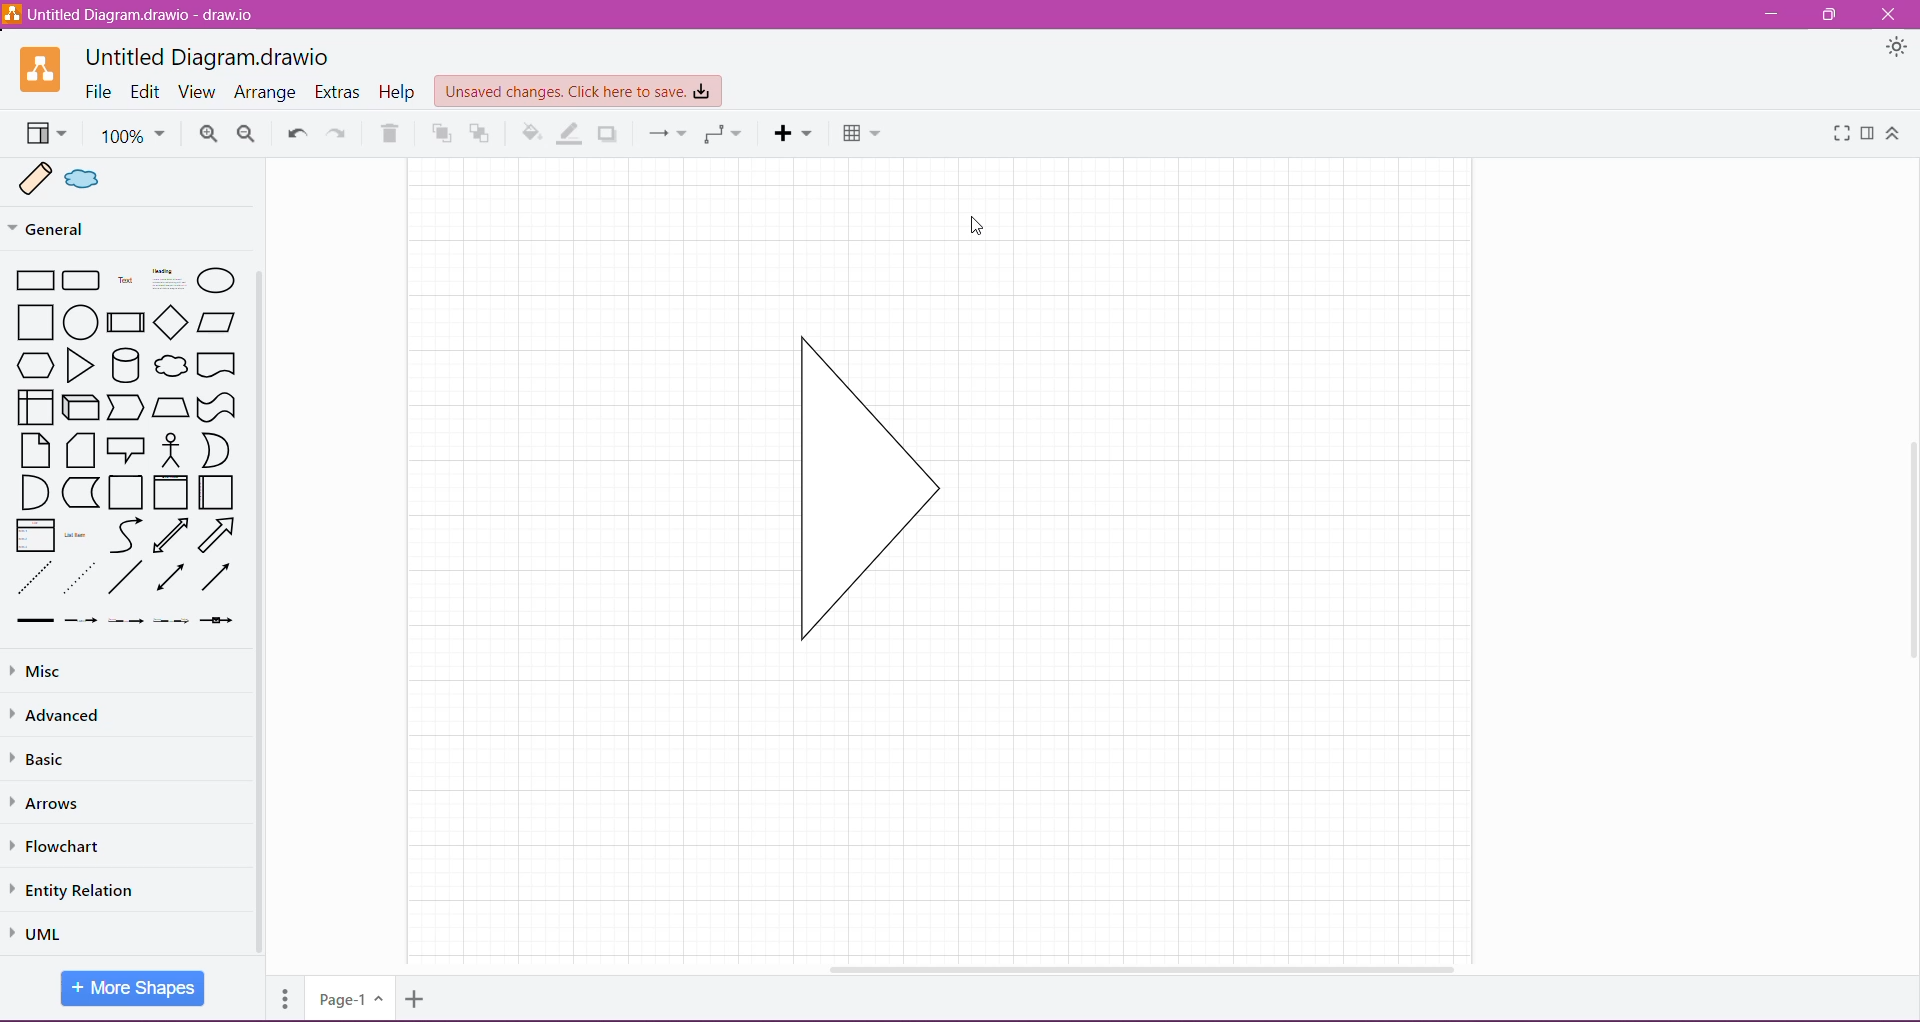  I want to click on More Shapes, so click(134, 988).